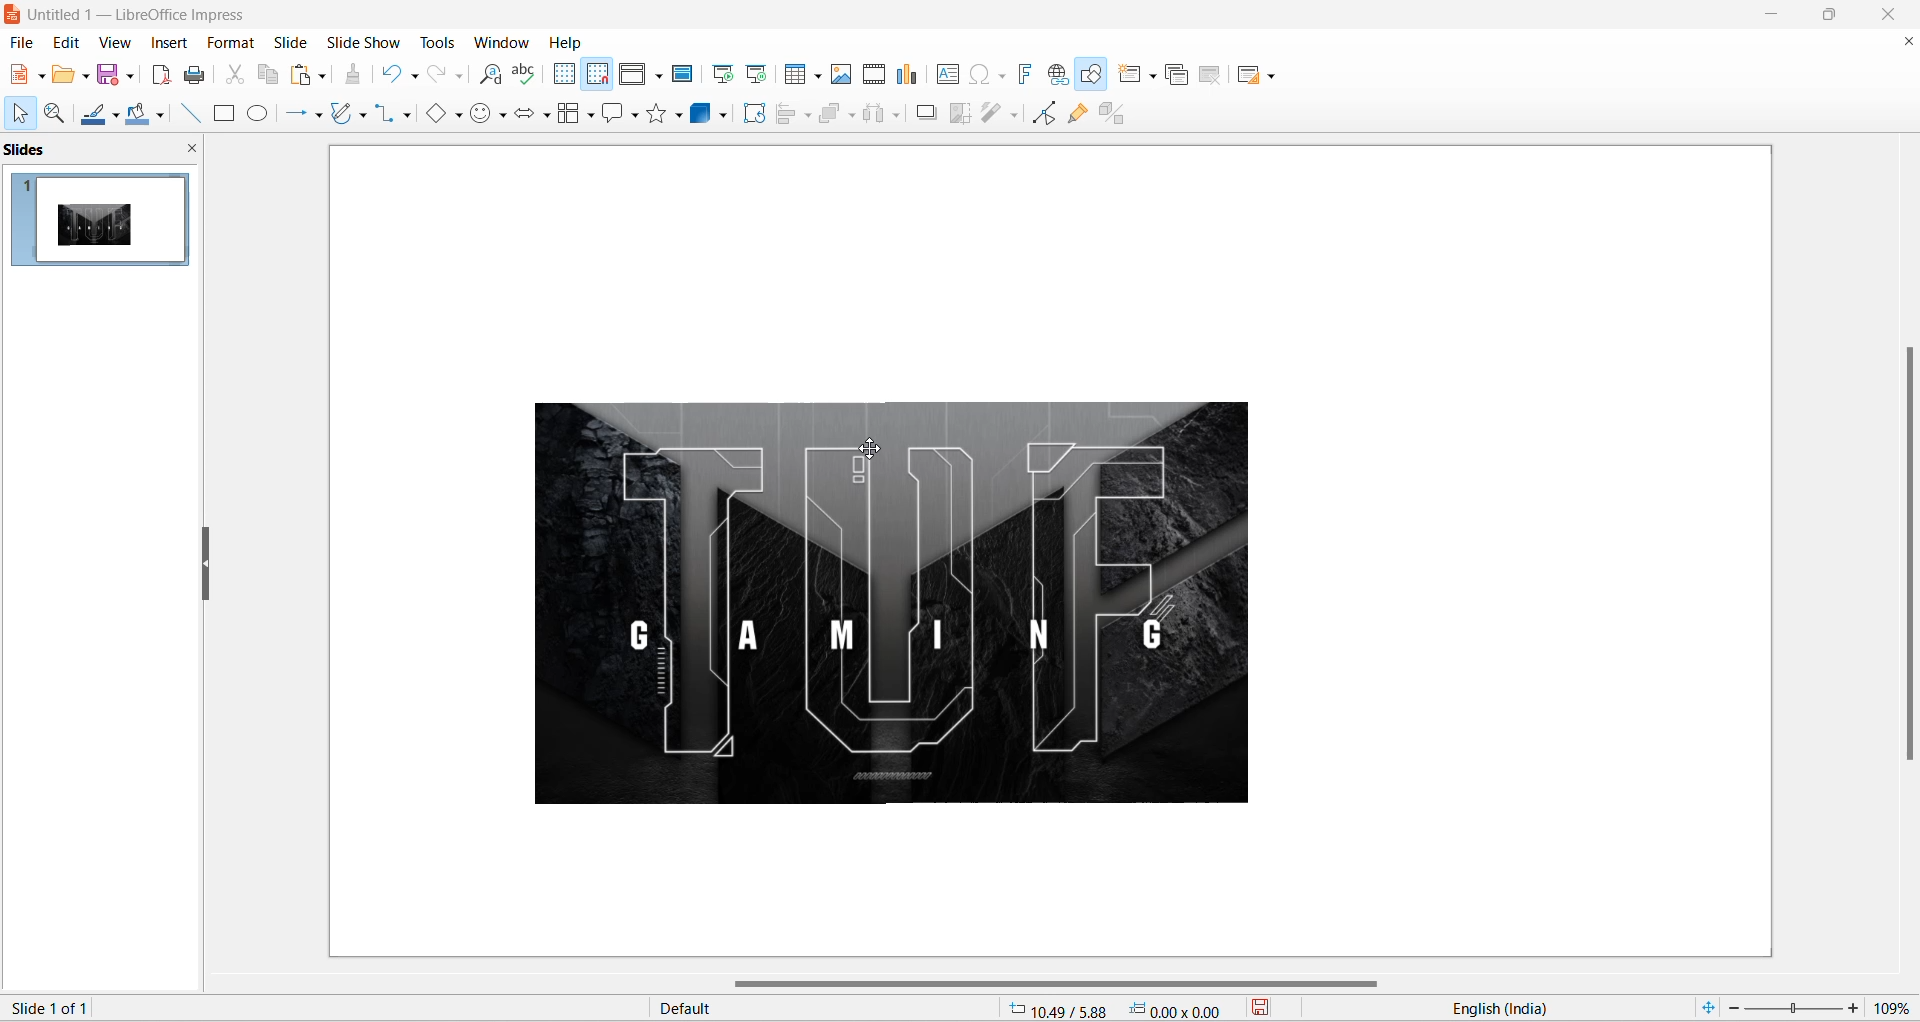 The image size is (1920, 1022). I want to click on show gluepoint functions, so click(1077, 113).